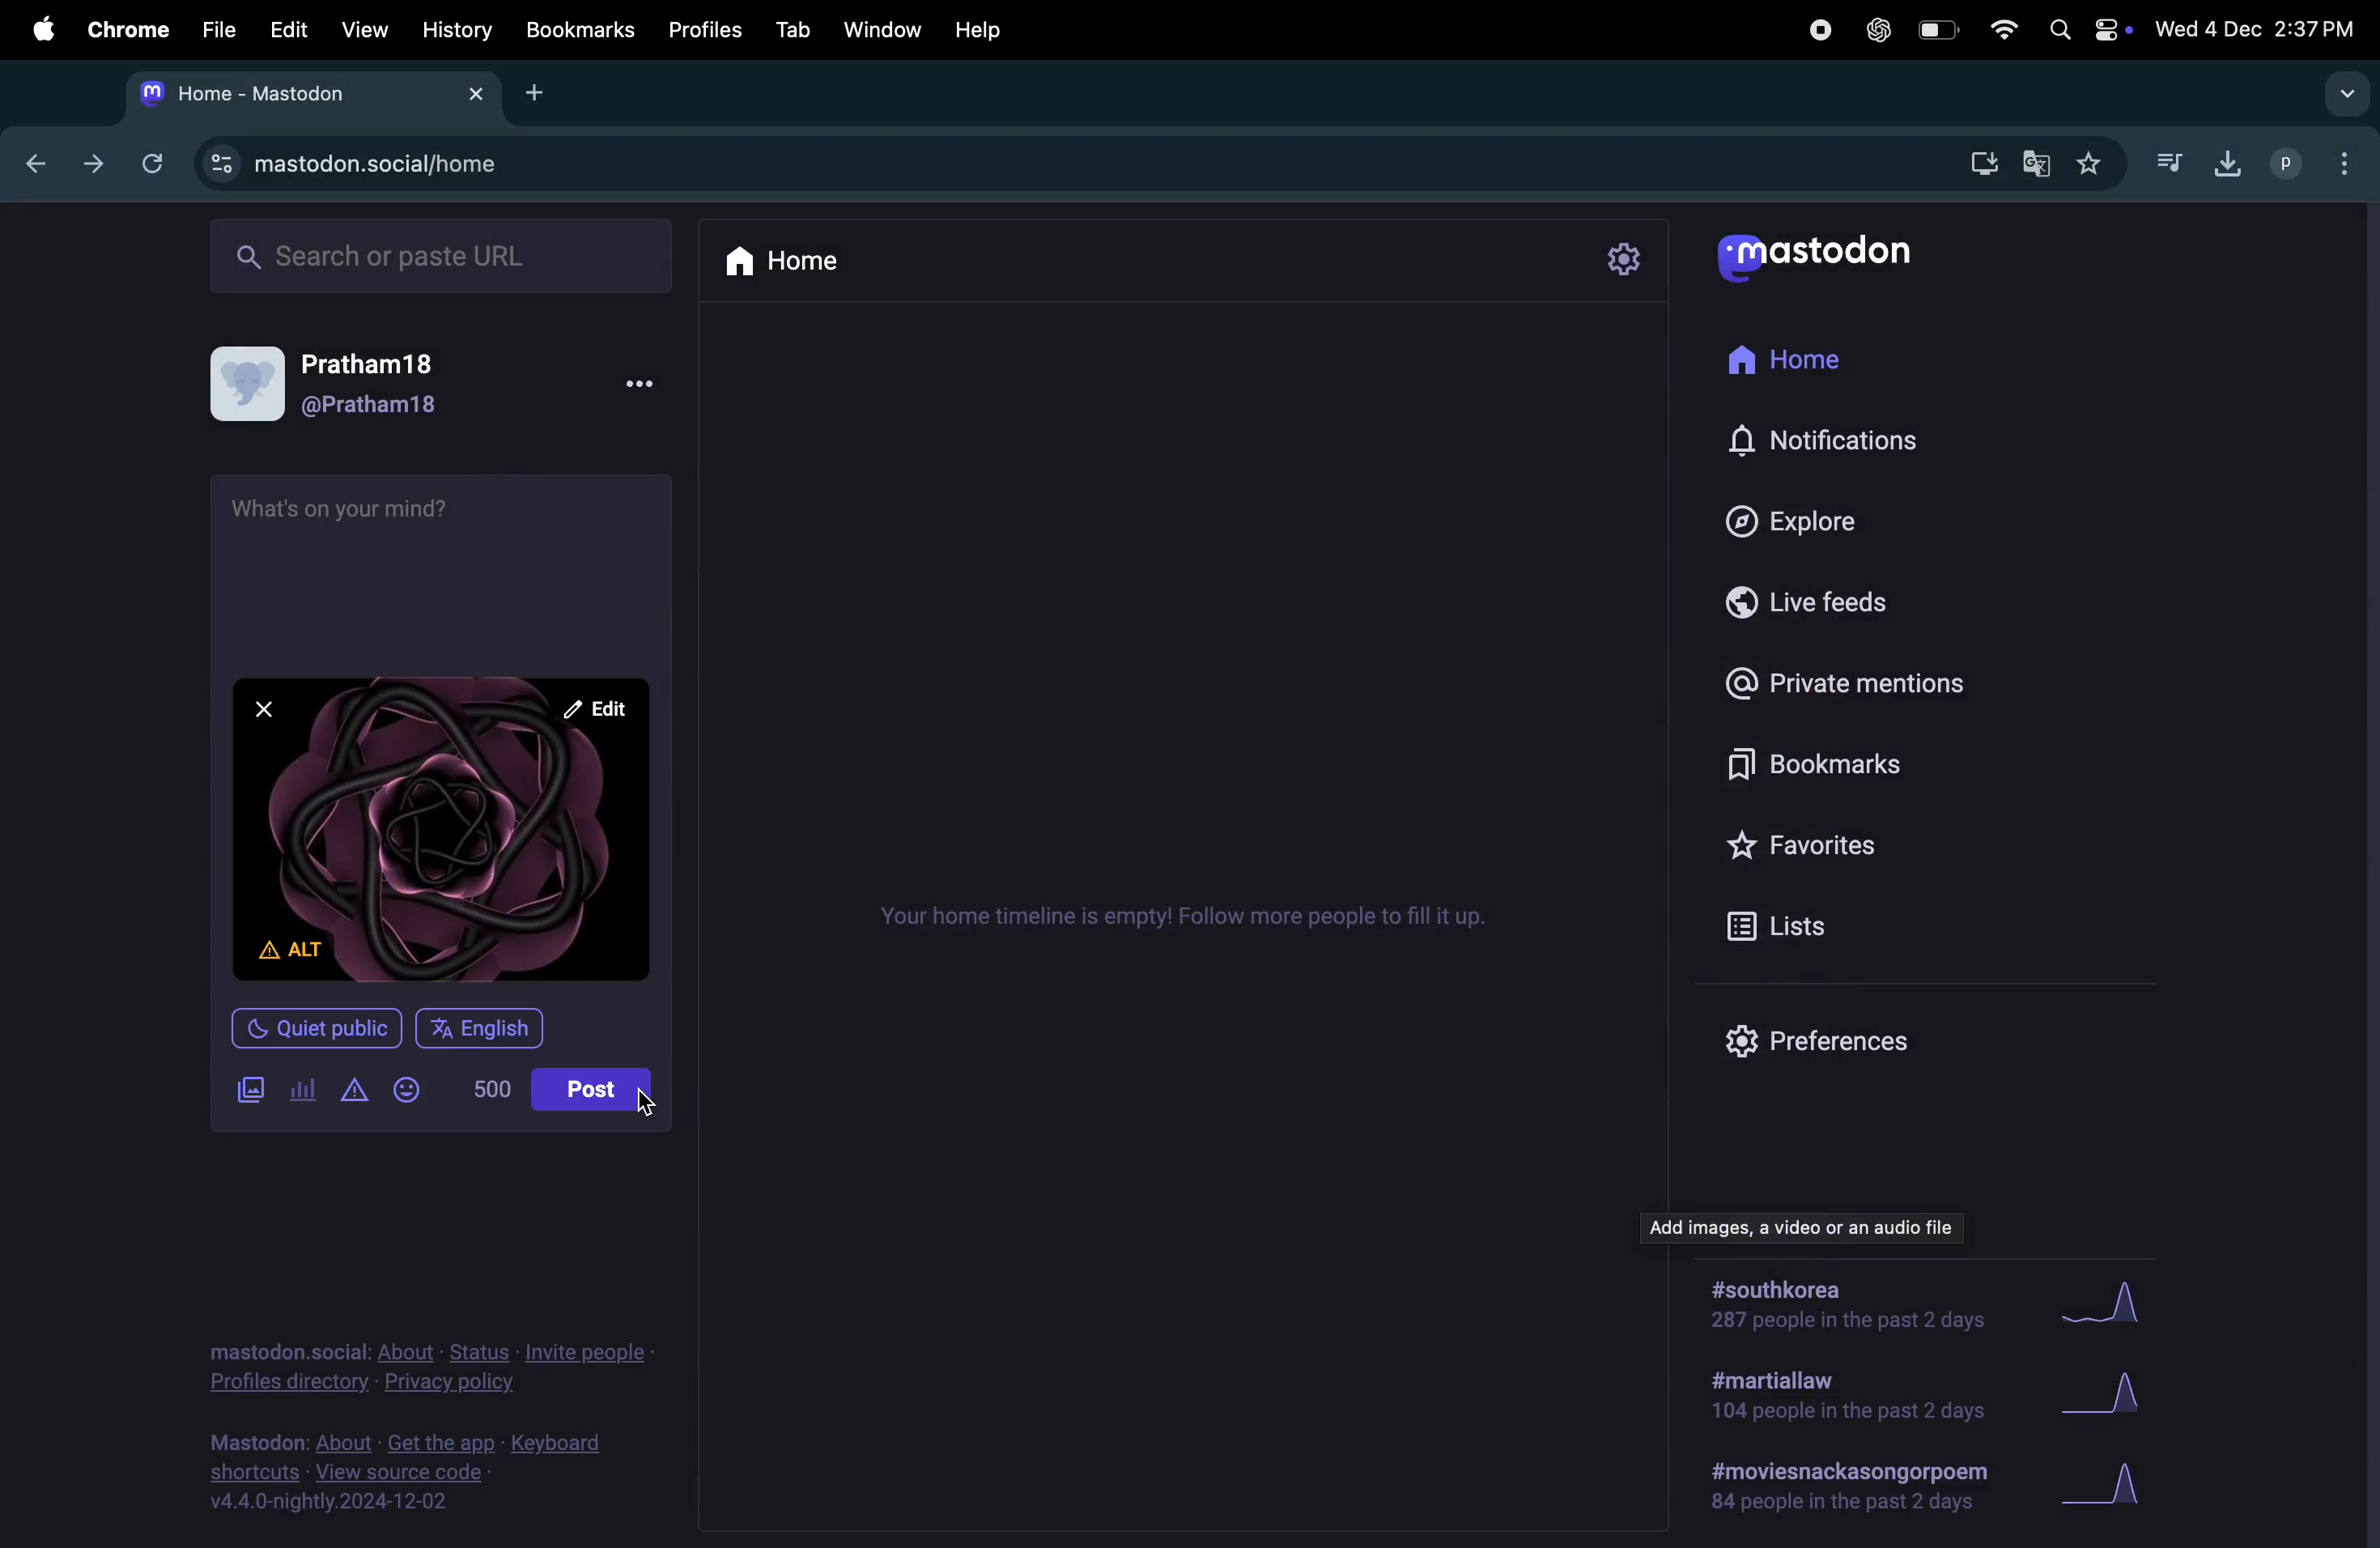 The image size is (2380, 1548). Describe the element at coordinates (550, 93) in the screenshot. I see `add tab` at that location.